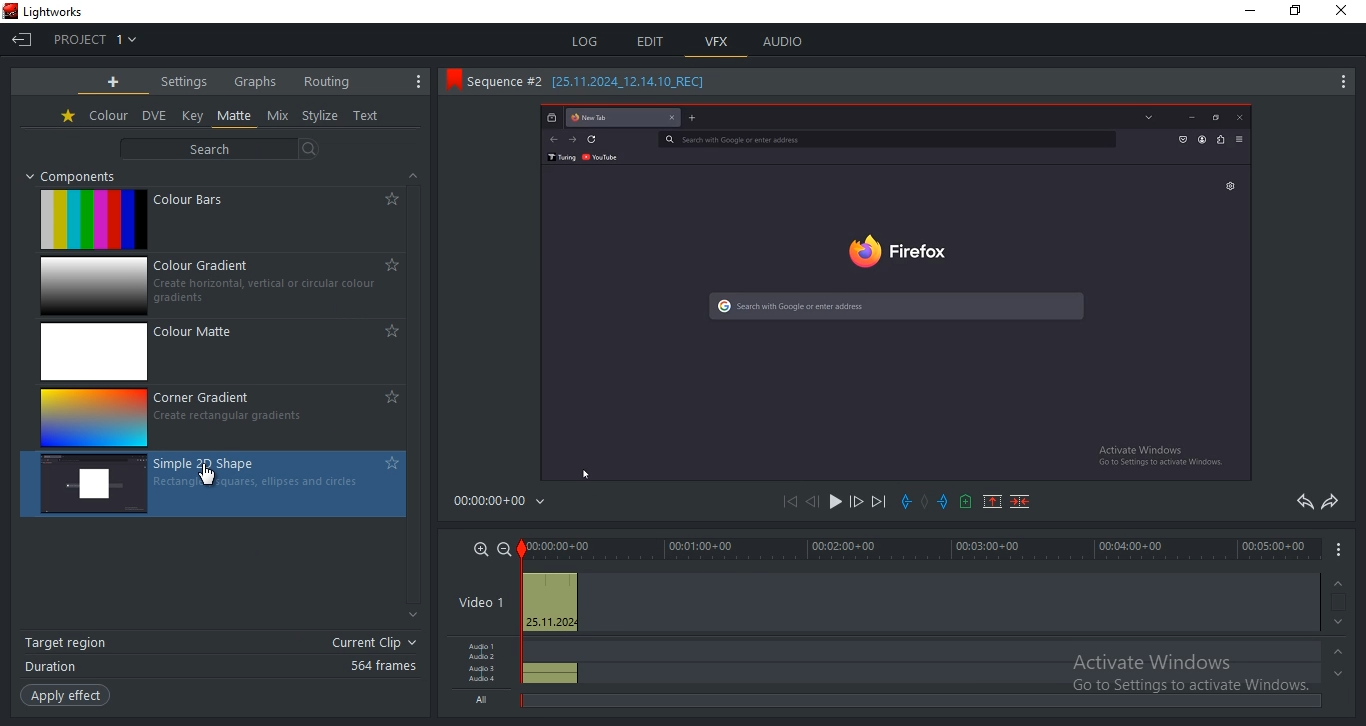 The image size is (1366, 726). Describe the element at coordinates (893, 295) in the screenshot. I see `sequence` at that location.